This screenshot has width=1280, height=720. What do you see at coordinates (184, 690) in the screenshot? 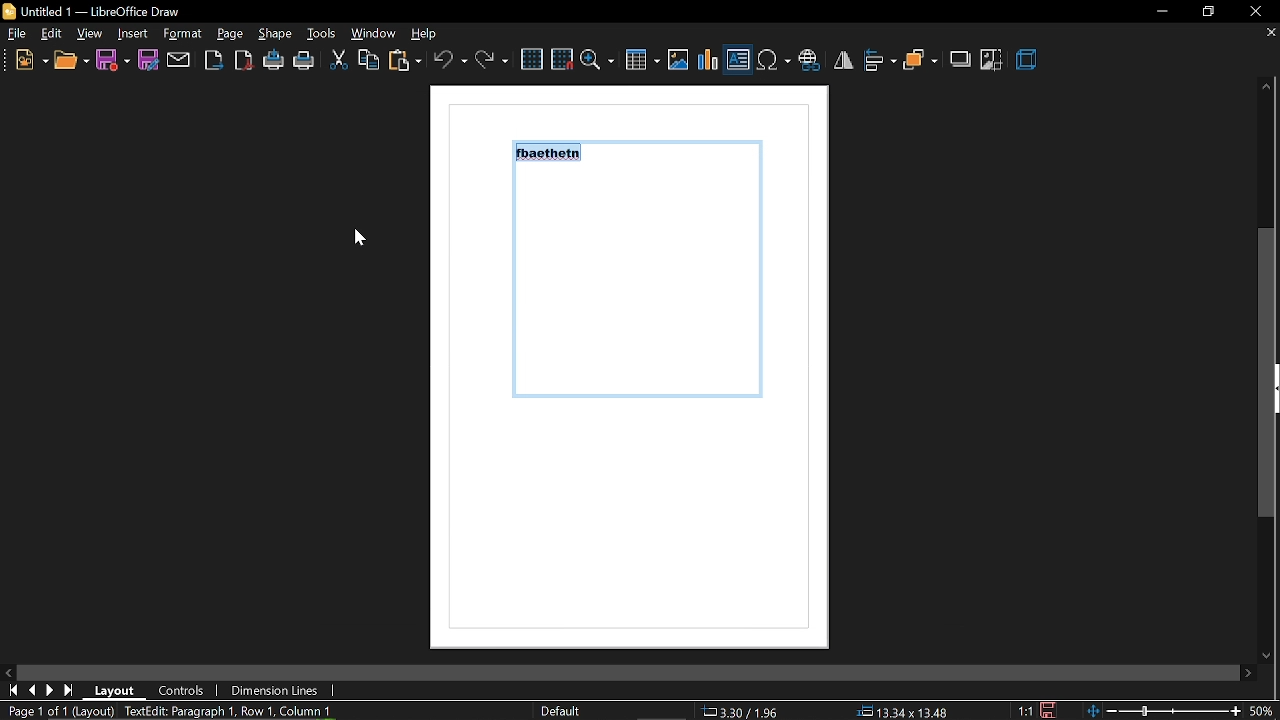
I see `controls` at bounding box center [184, 690].